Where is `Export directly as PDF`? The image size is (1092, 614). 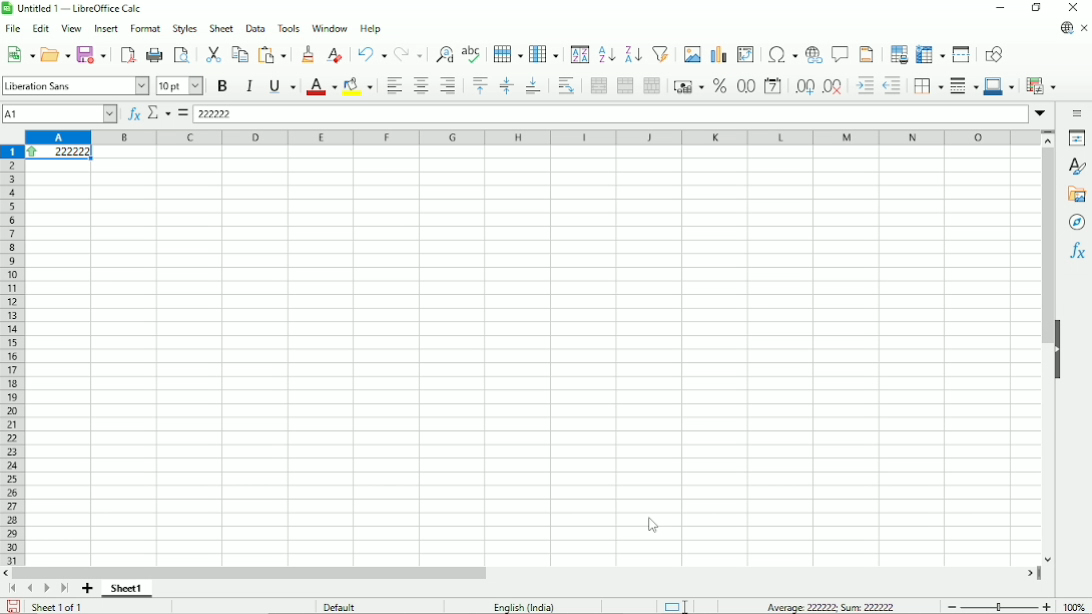
Export directly as PDF is located at coordinates (128, 55).